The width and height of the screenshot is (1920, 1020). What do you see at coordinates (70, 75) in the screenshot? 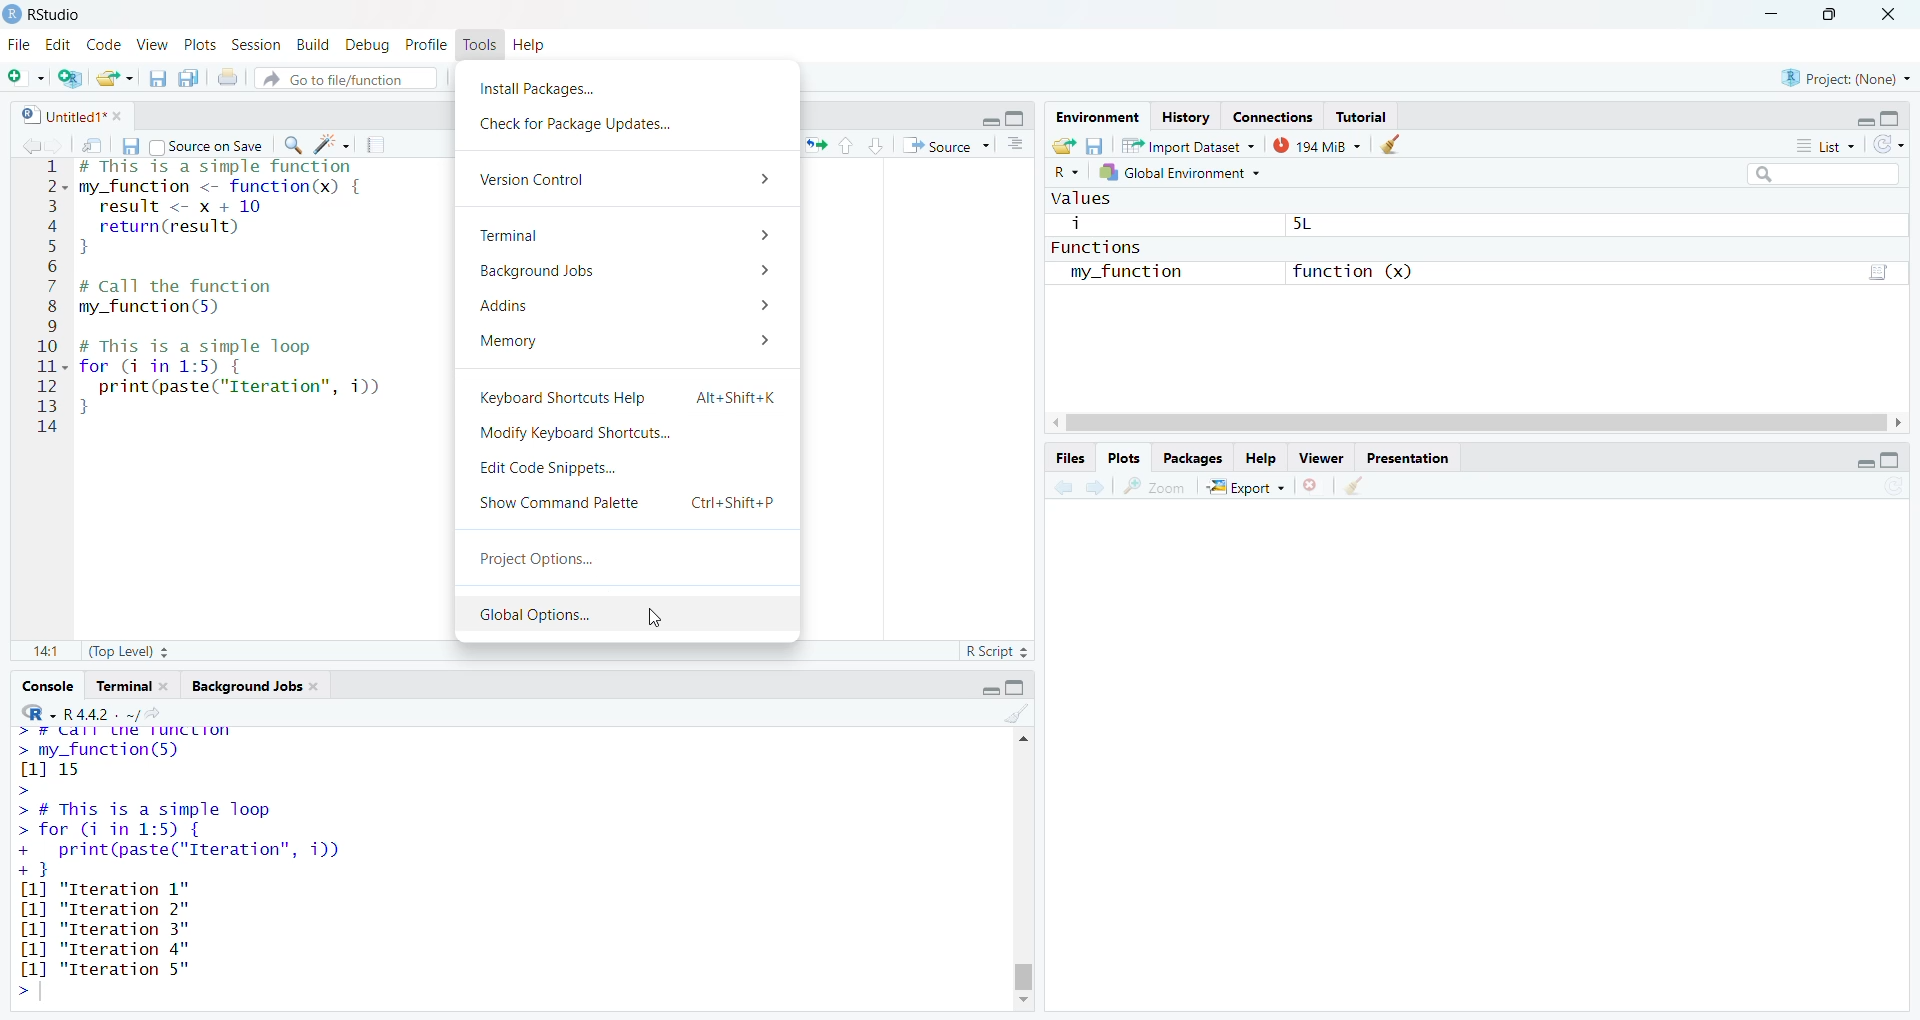
I see `create a project` at bounding box center [70, 75].